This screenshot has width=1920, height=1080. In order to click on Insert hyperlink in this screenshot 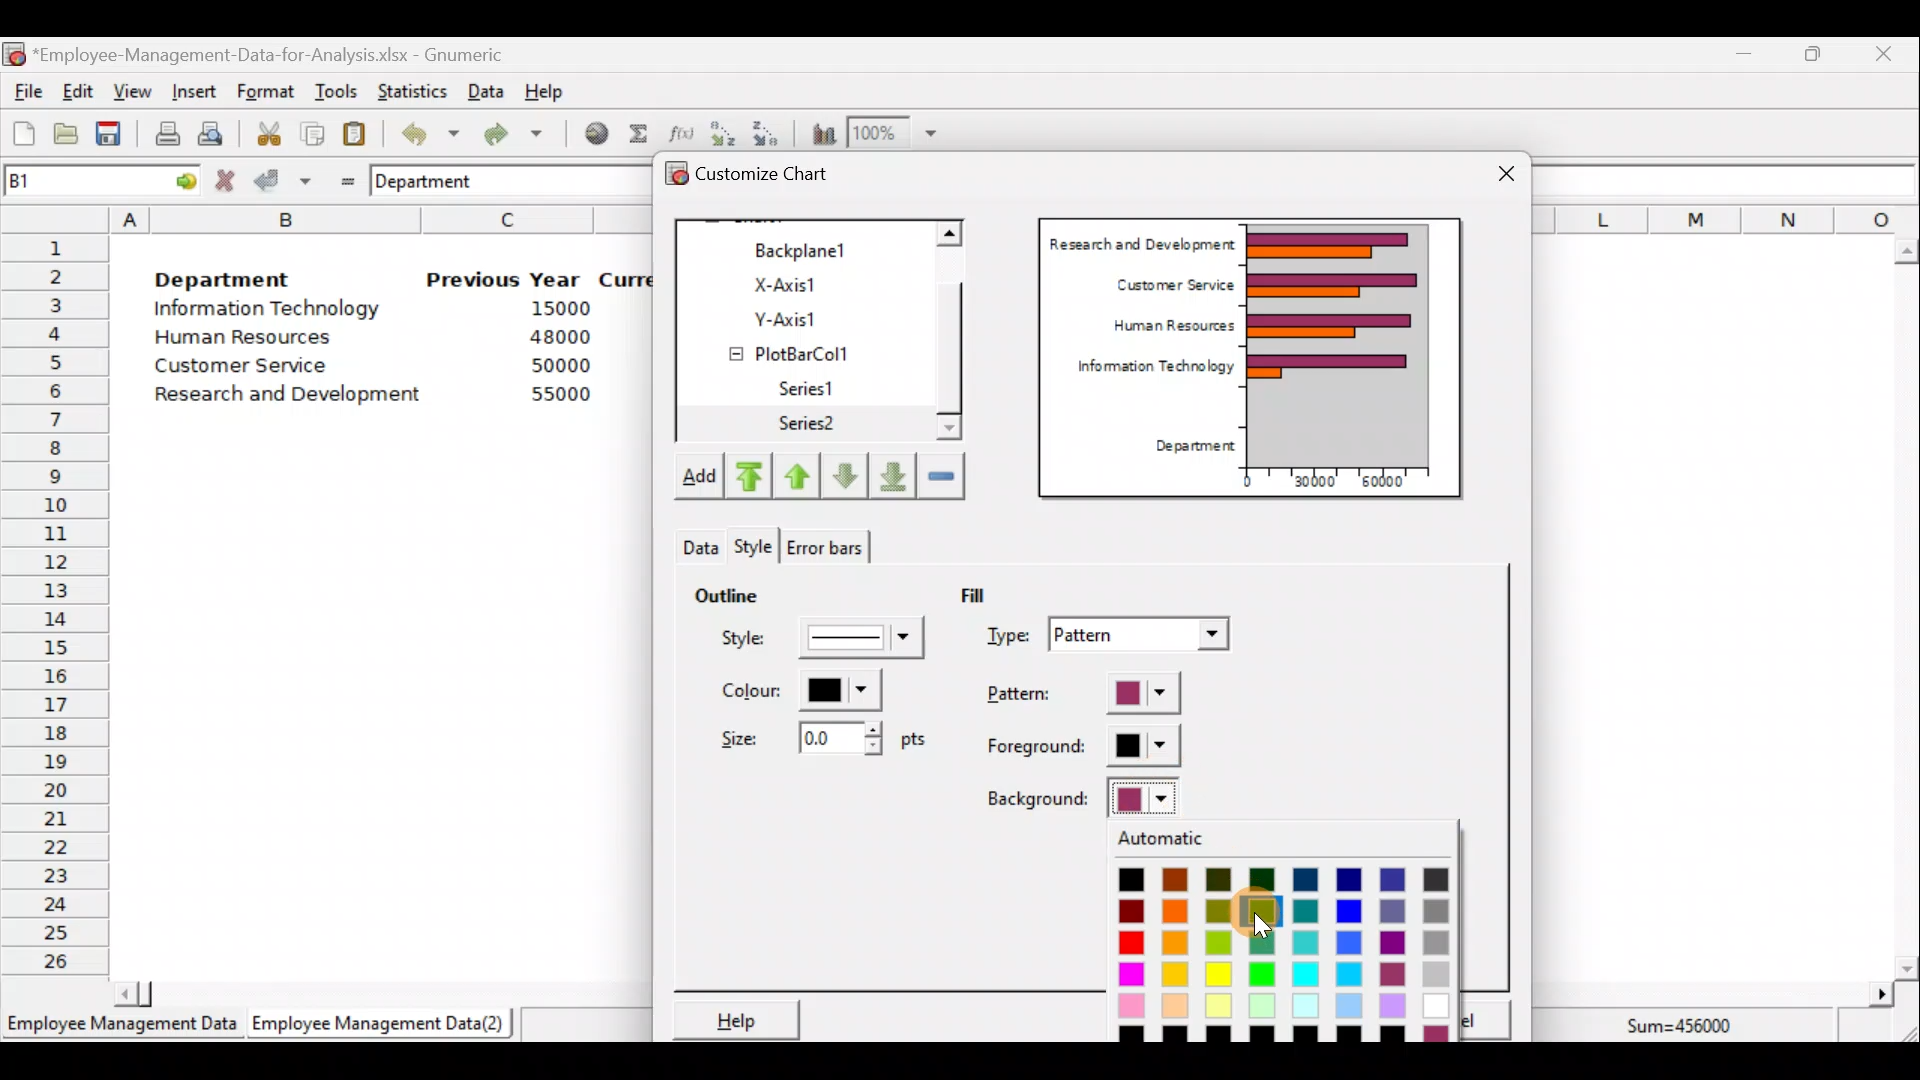, I will do `click(589, 132)`.